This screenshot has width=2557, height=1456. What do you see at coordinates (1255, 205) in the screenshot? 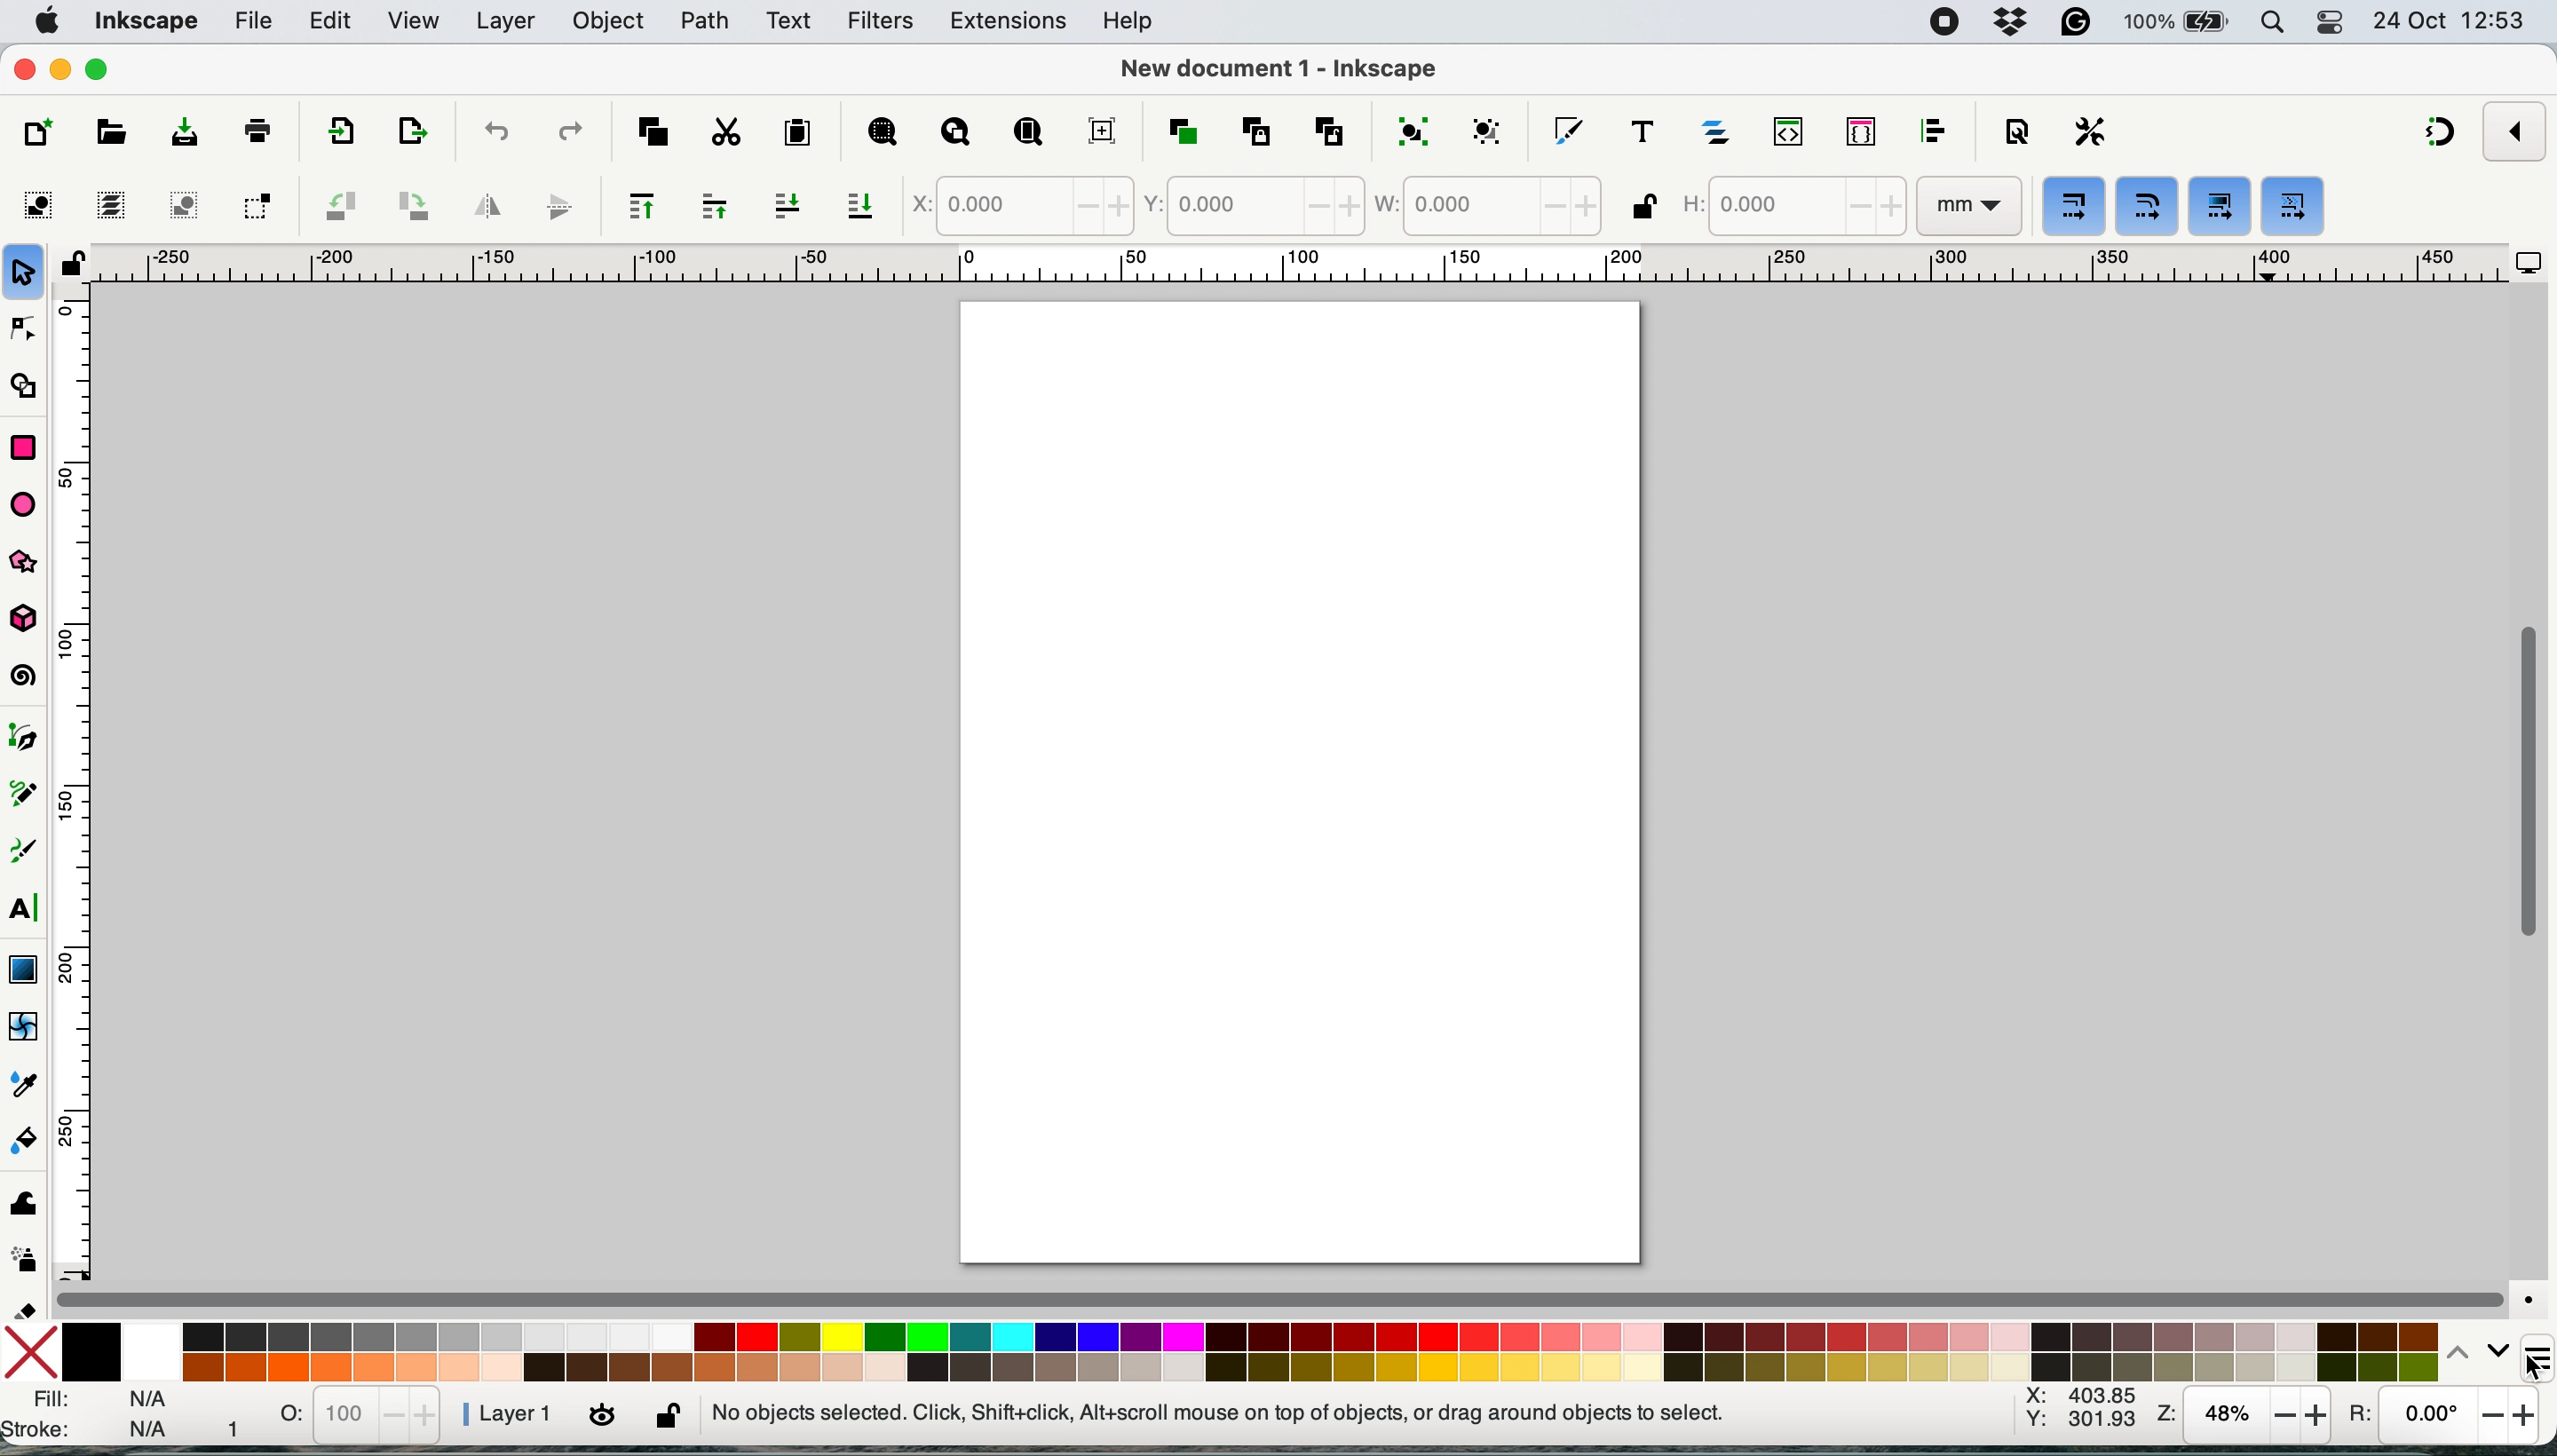
I see `y coordinate` at bounding box center [1255, 205].